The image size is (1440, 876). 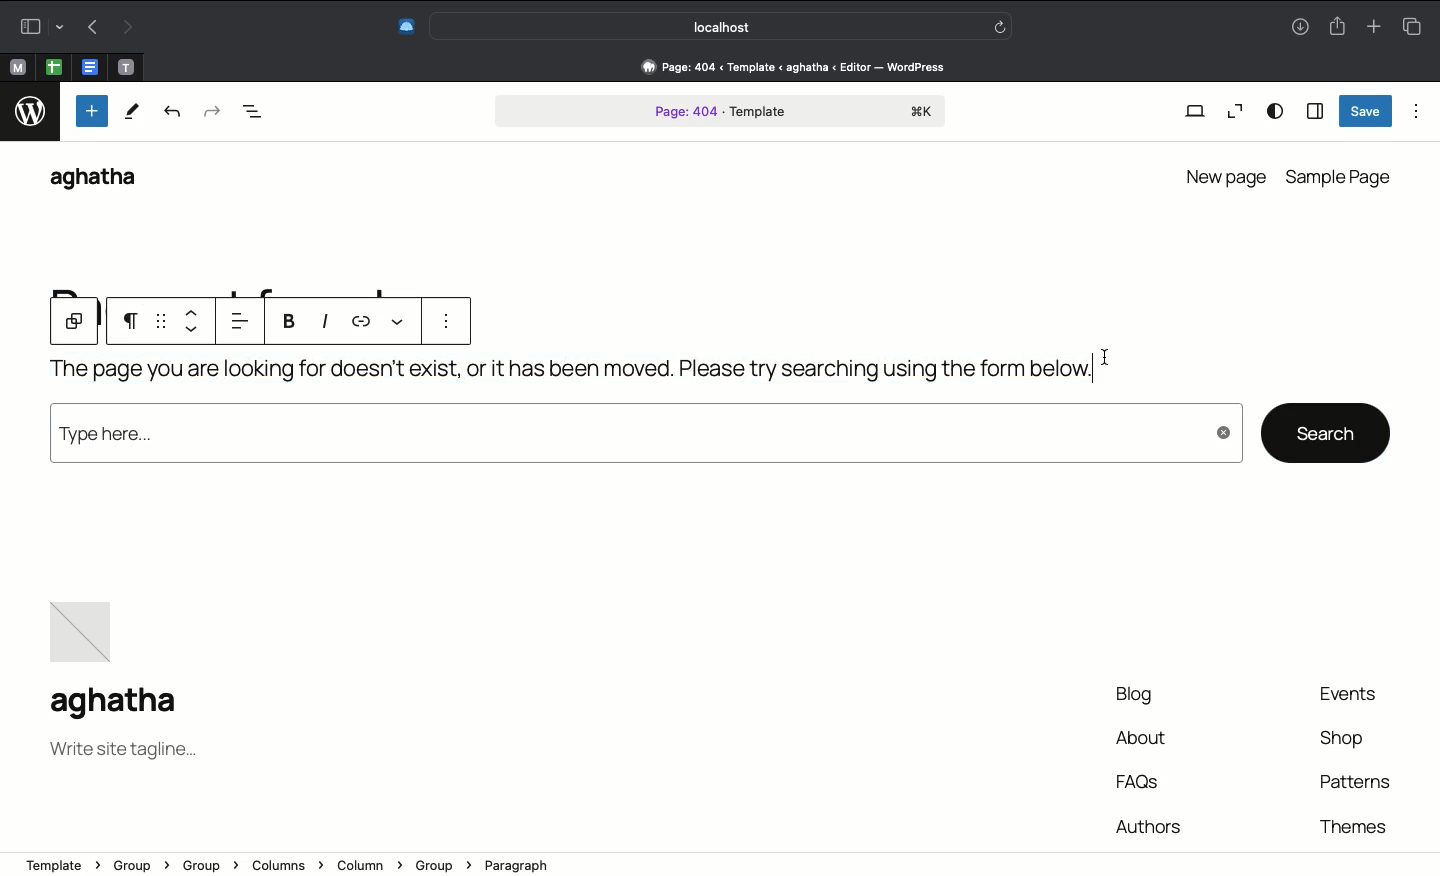 I want to click on Type here, so click(x=643, y=439).